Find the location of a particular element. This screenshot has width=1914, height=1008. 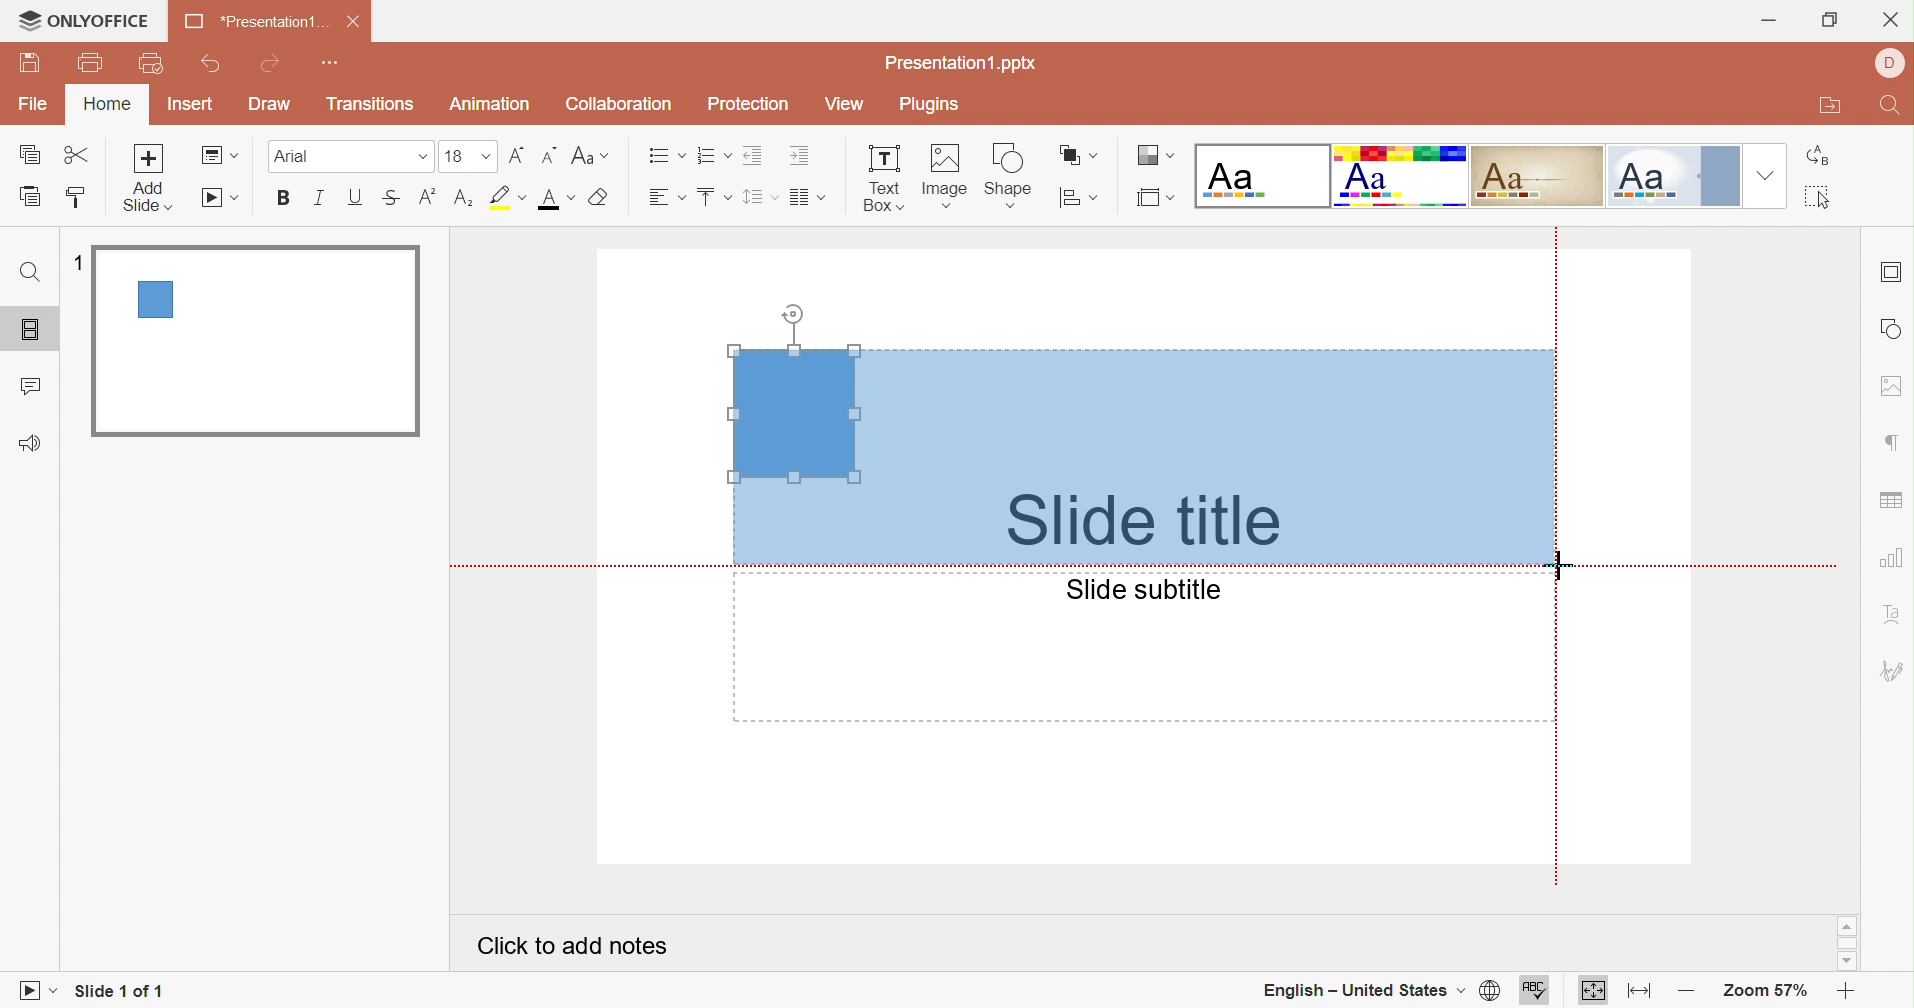

View is located at coordinates (845, 105).